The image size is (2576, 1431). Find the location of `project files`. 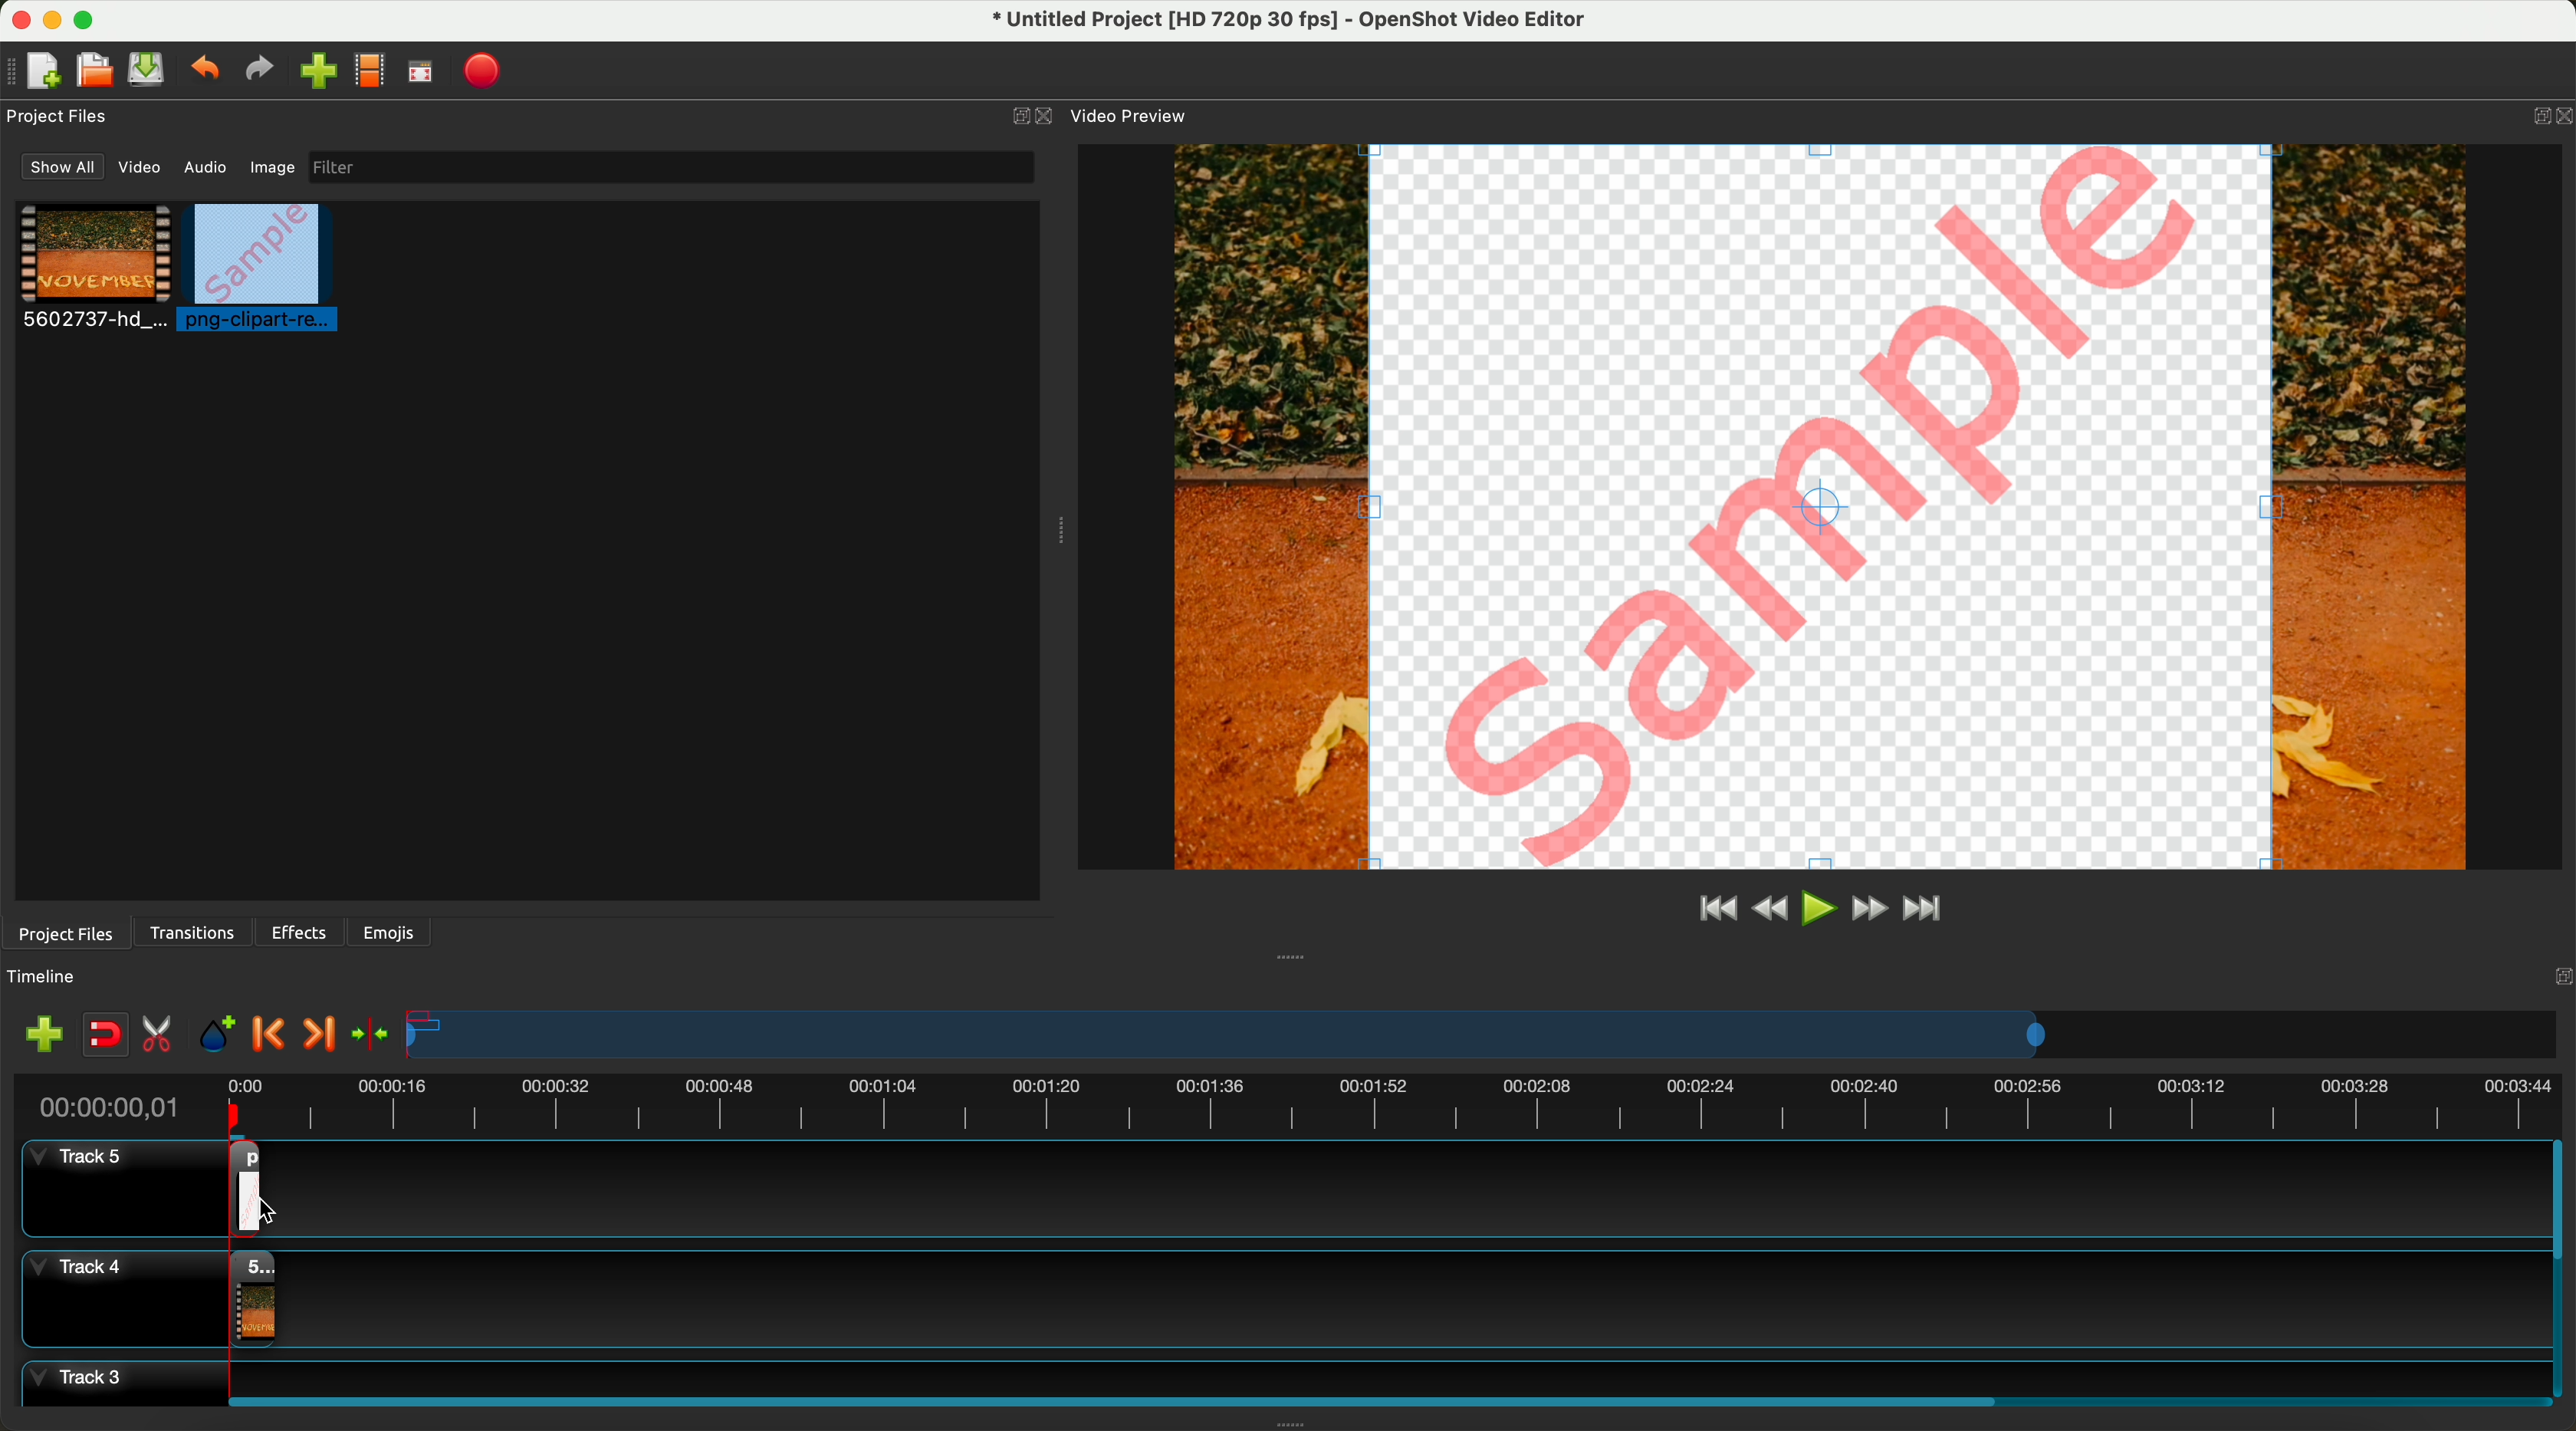

project files is located at coordinates (60, 116).